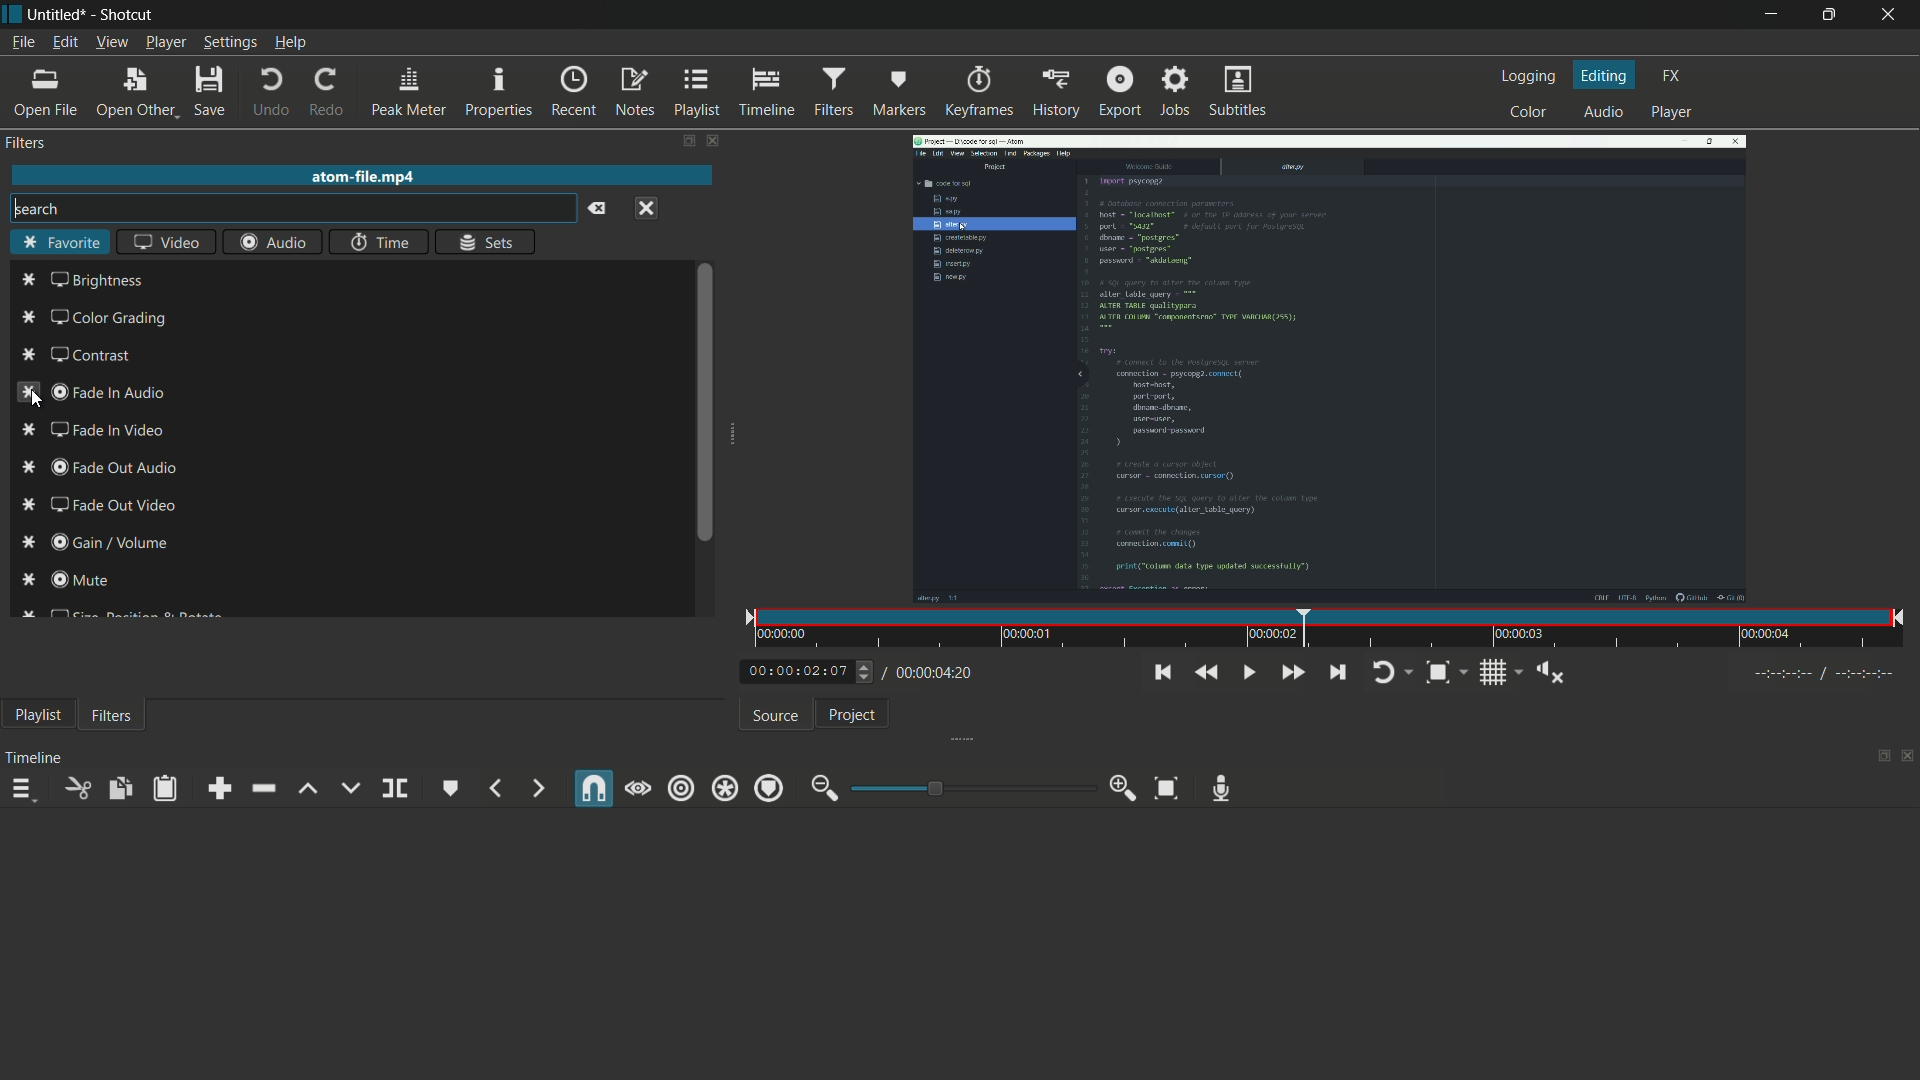 Image resolution: width=1920 pixels, height=1080 pixels. What do you see at coordinates (681, 790) in the screenshot?
I see `ripple` at bounding box center [681, 790].